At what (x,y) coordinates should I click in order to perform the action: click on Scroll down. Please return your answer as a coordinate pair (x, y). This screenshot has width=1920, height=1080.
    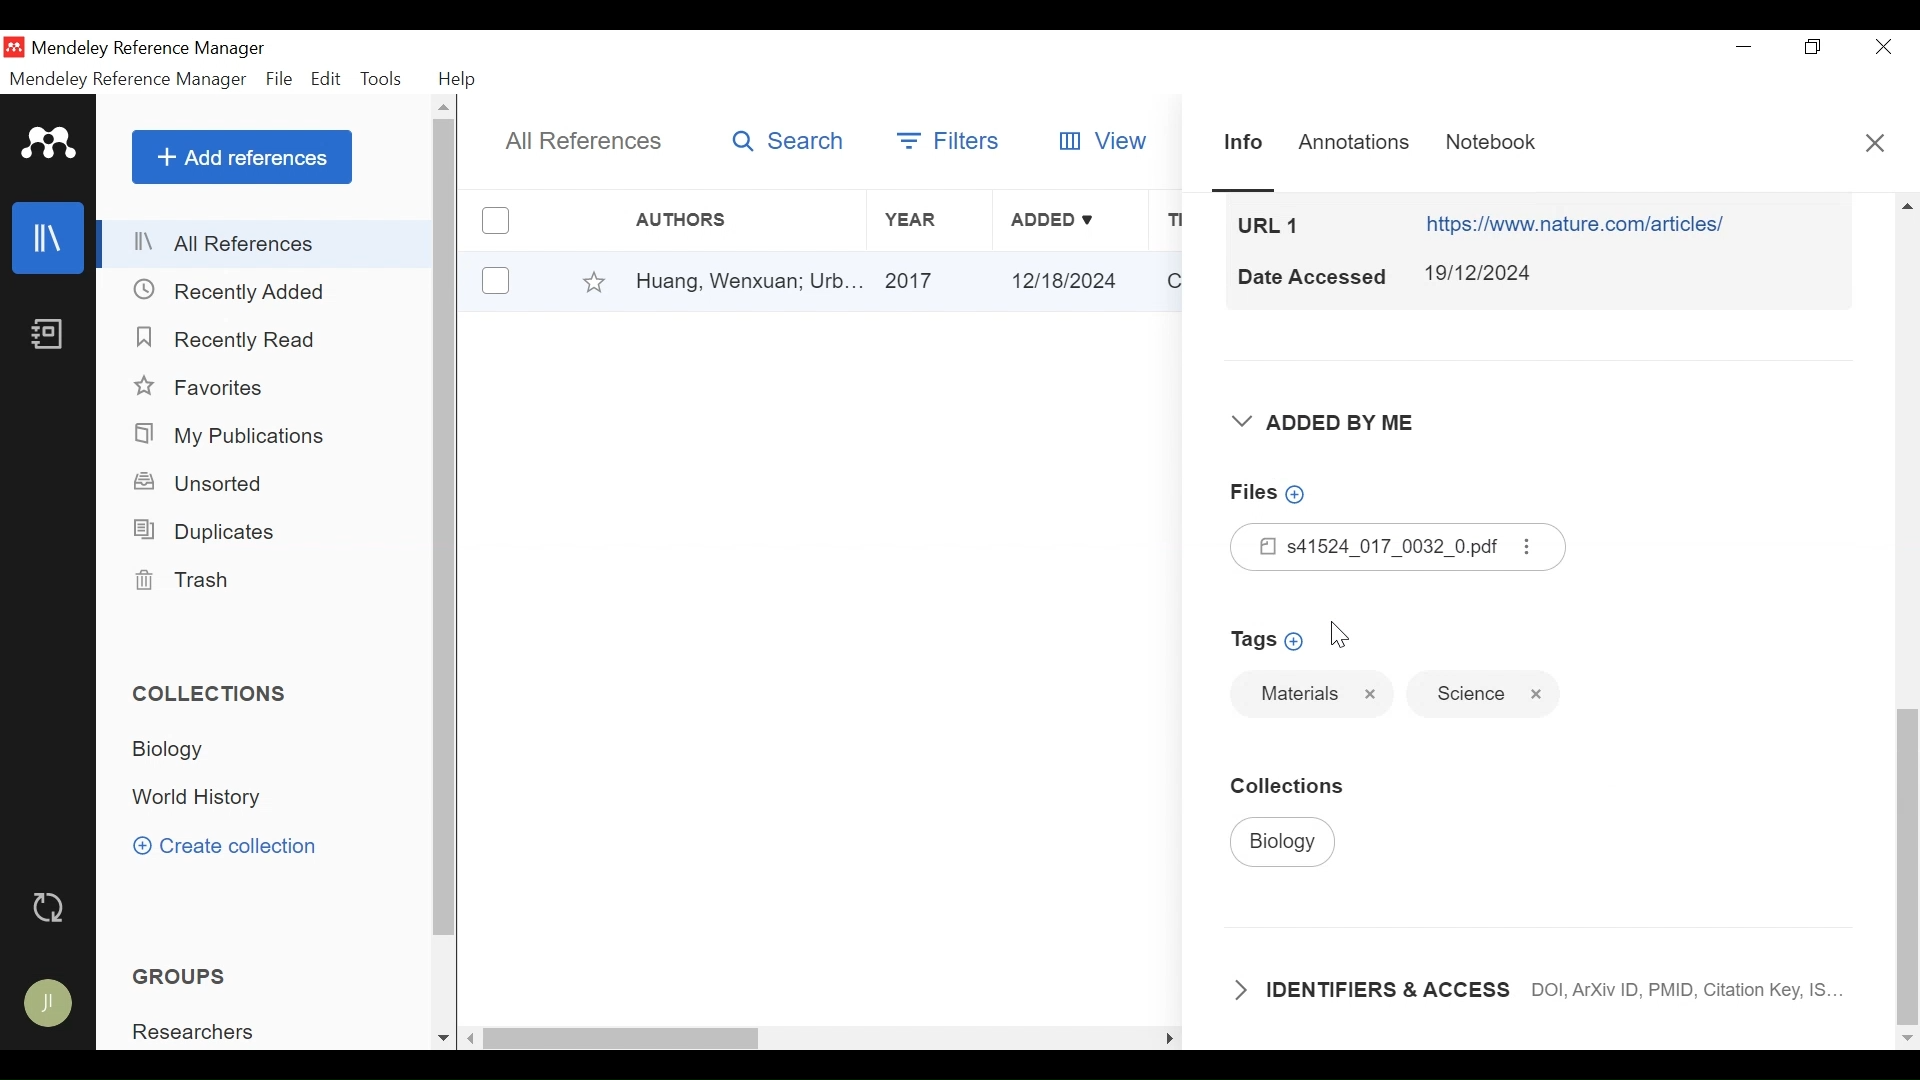
    Looking at the image, I should click on (1907, 1038).